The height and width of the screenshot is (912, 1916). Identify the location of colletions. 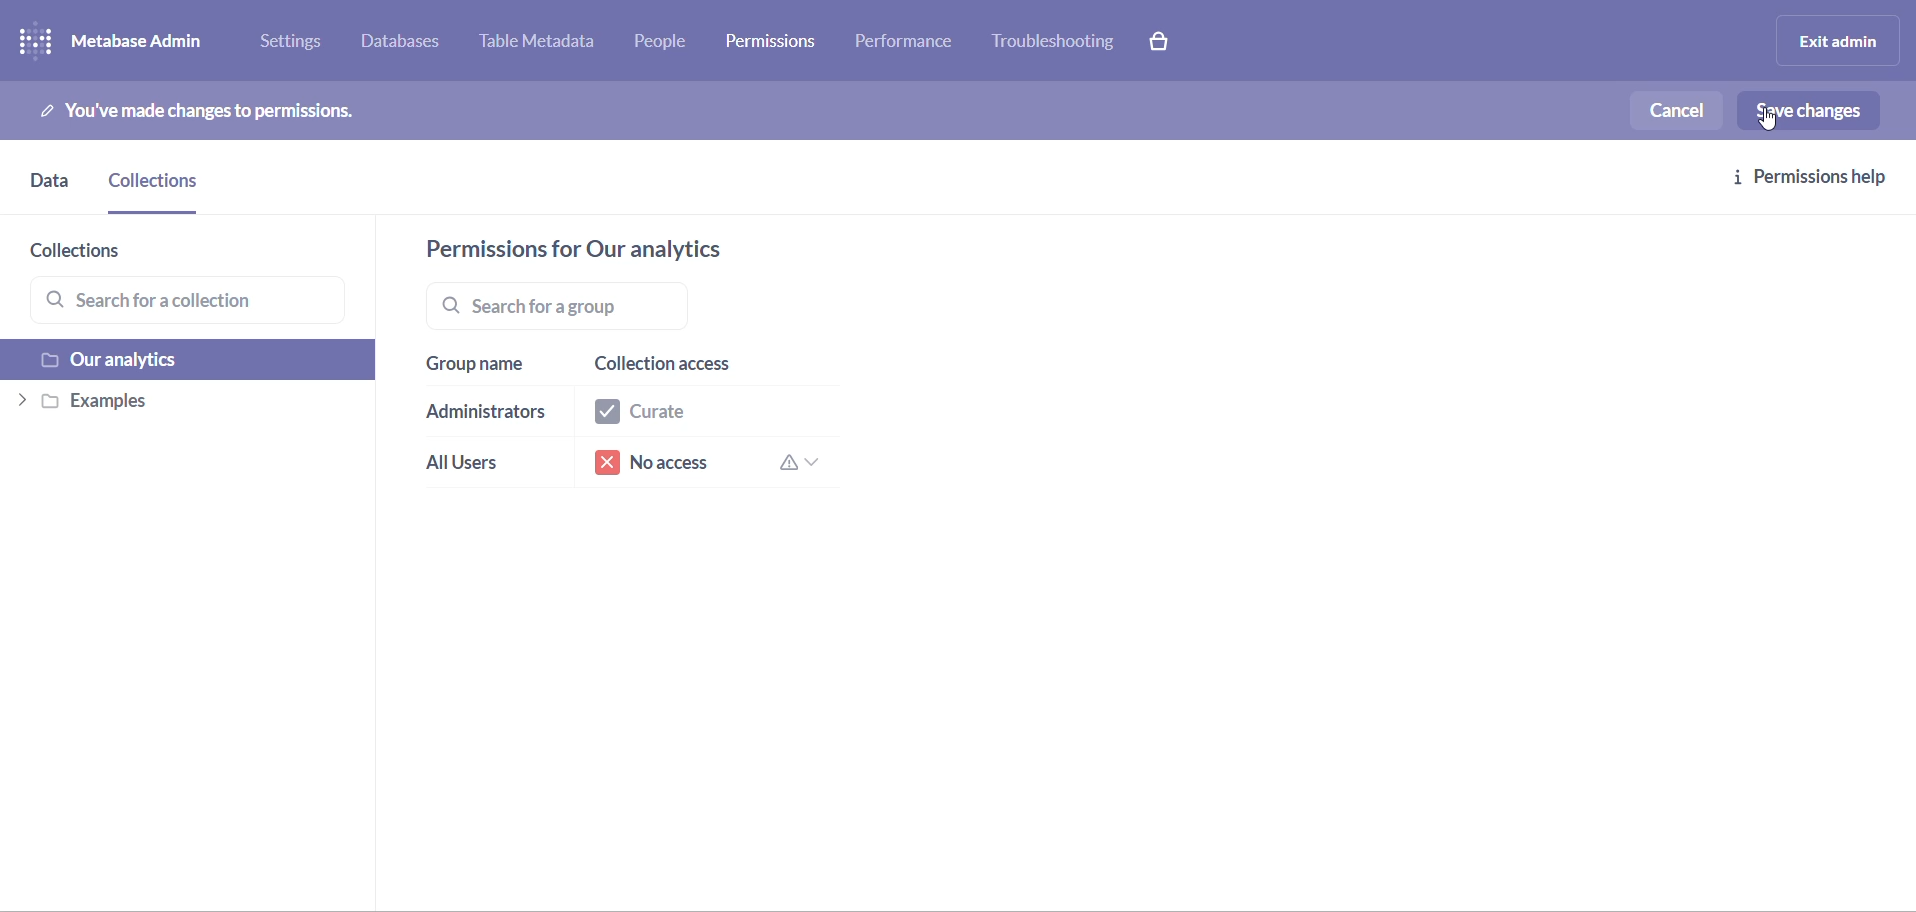
(160, 189).